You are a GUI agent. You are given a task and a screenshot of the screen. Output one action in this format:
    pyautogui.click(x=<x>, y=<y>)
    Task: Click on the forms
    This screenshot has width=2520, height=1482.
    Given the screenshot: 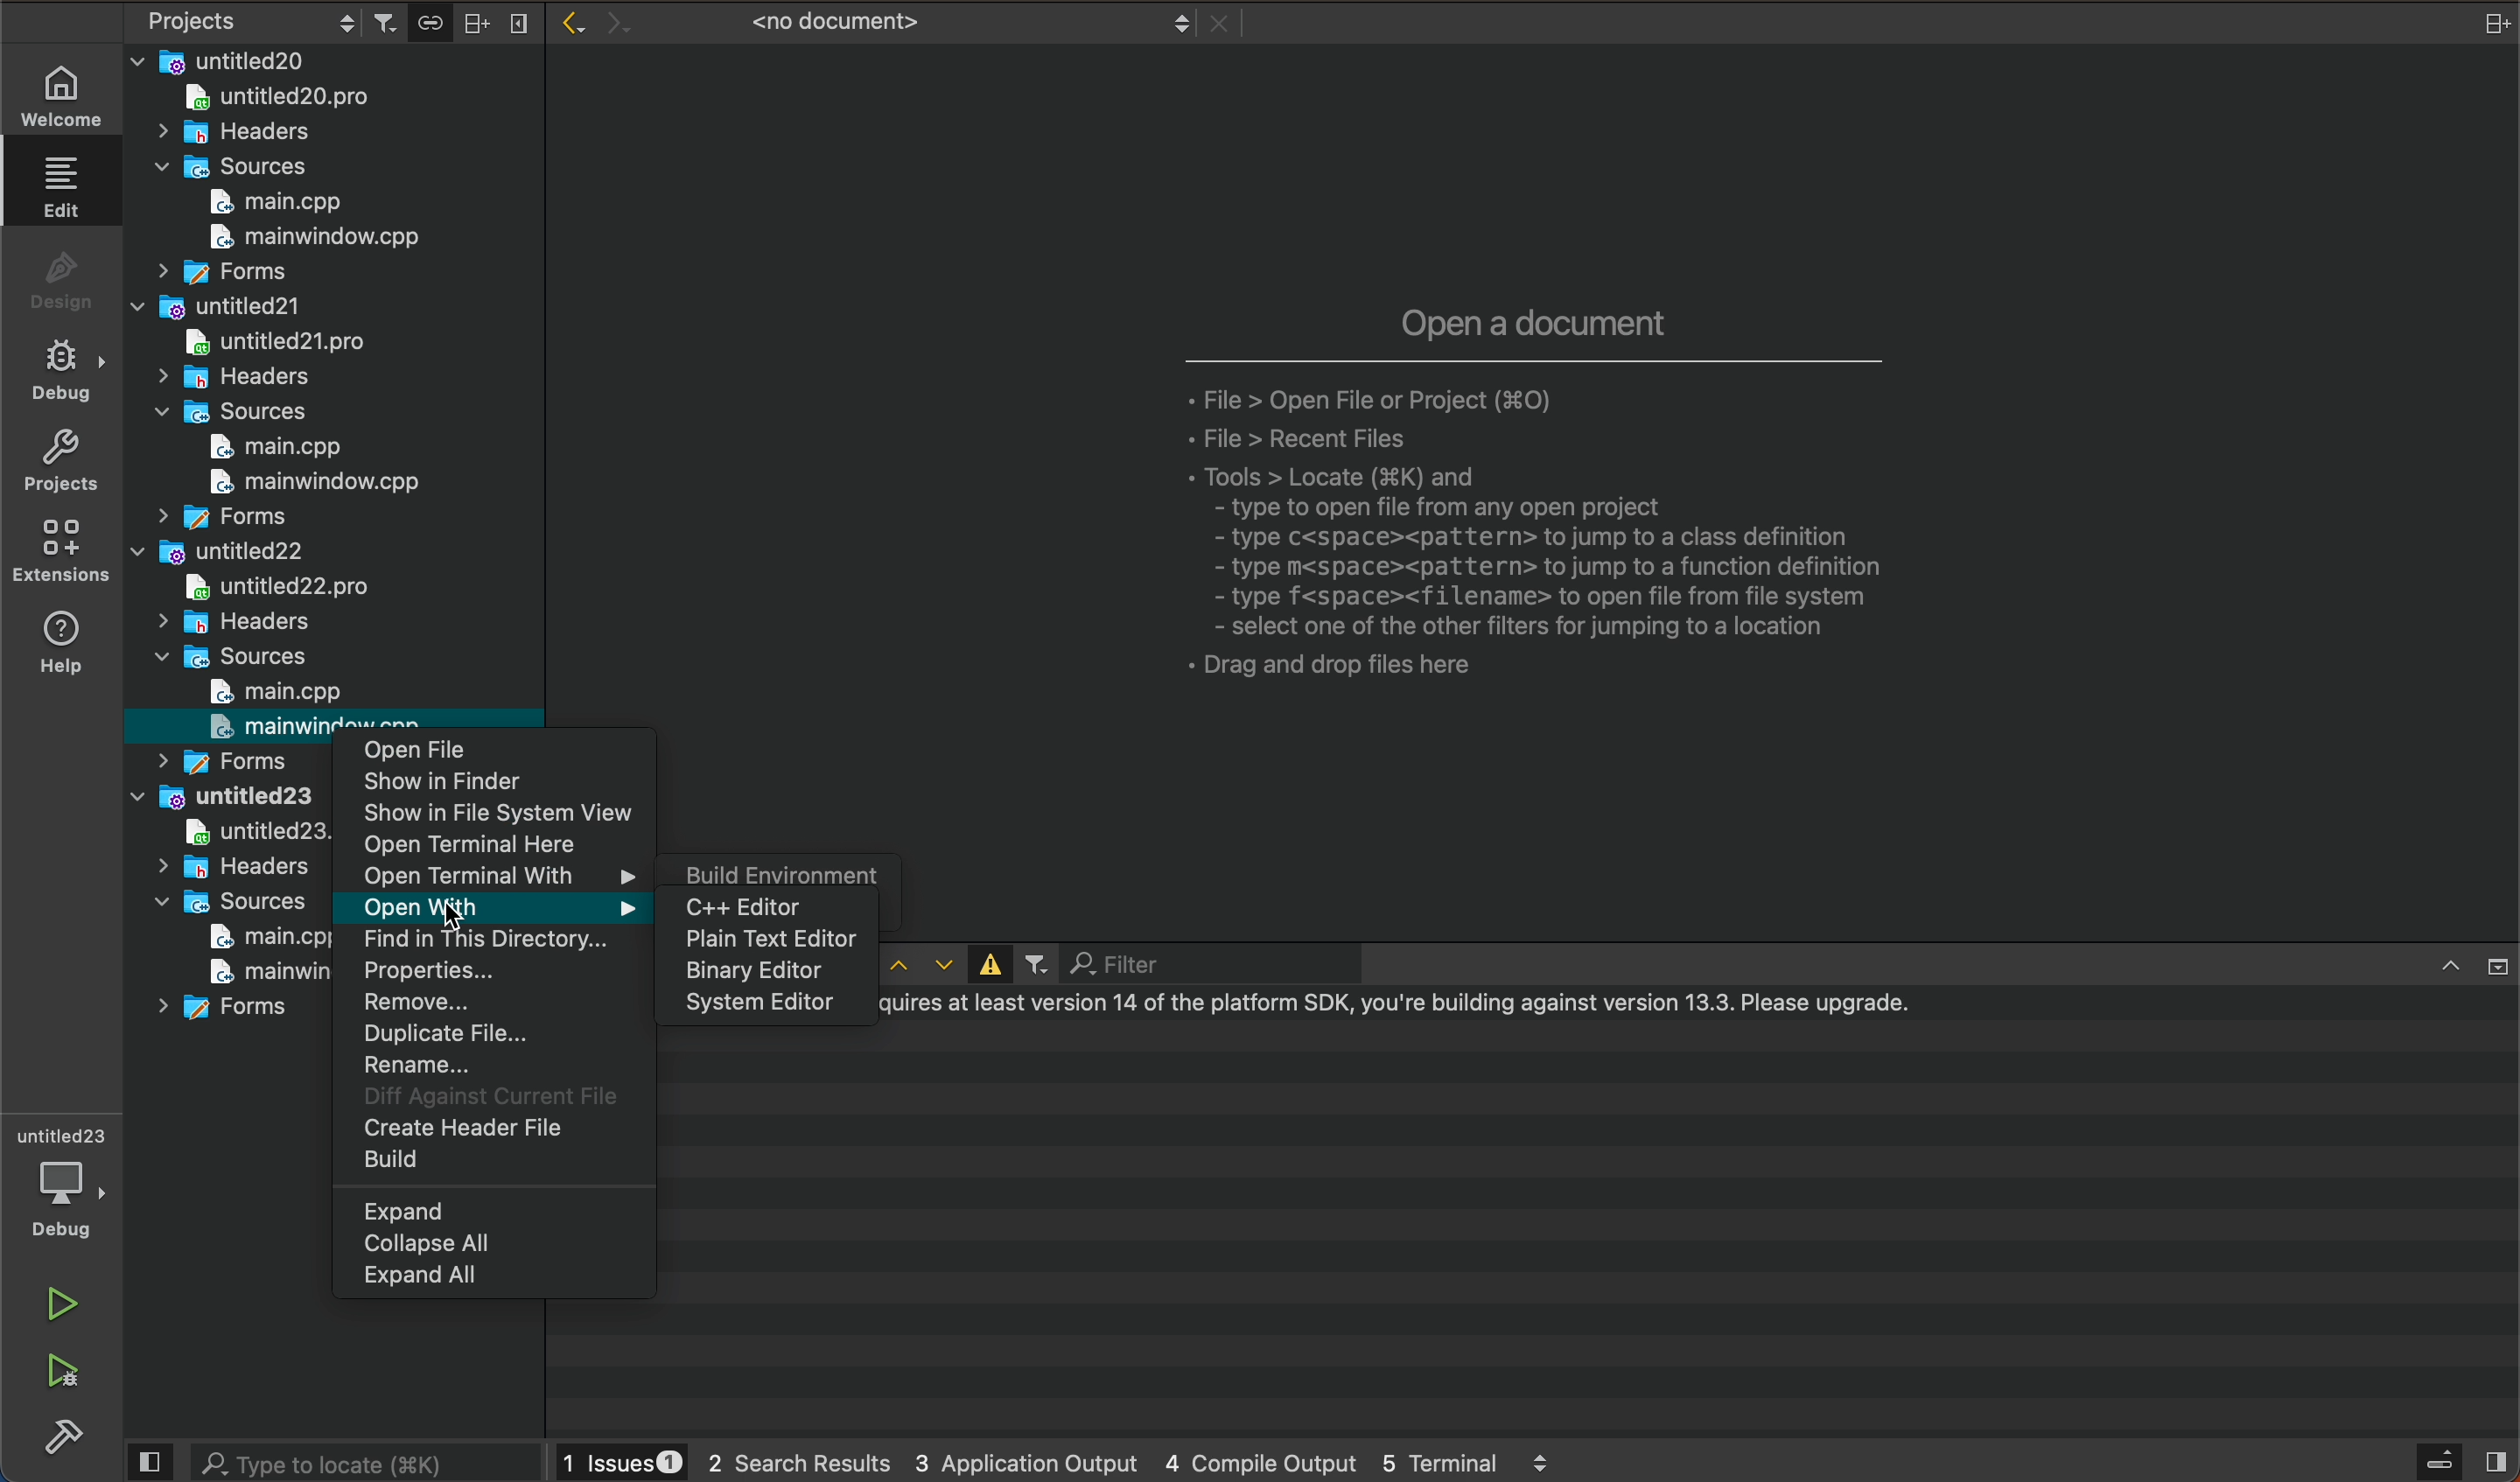 What is the action you would take?
    pyautogui.click(x=227, y=757)
    